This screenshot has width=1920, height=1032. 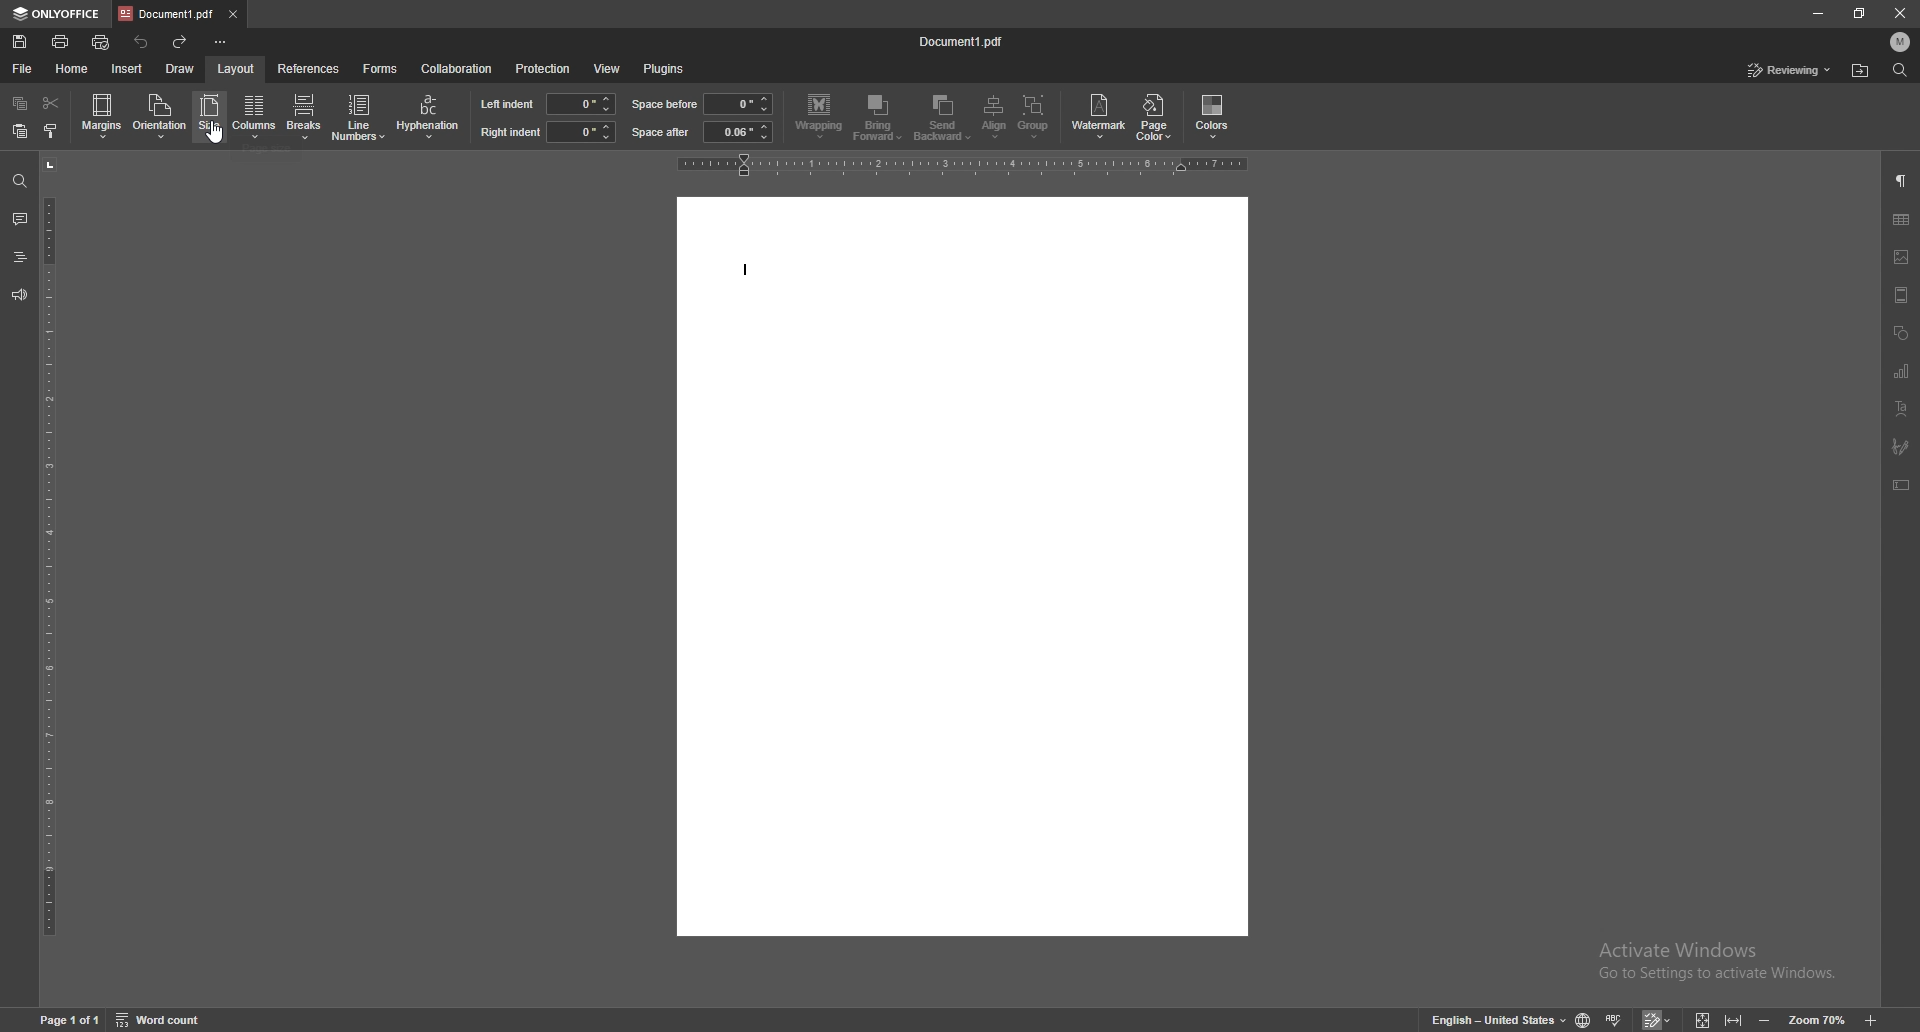 What do you see at coordinates (1901, 257) in the screenshot?
I see `image` at bounding box center [1901, 257].